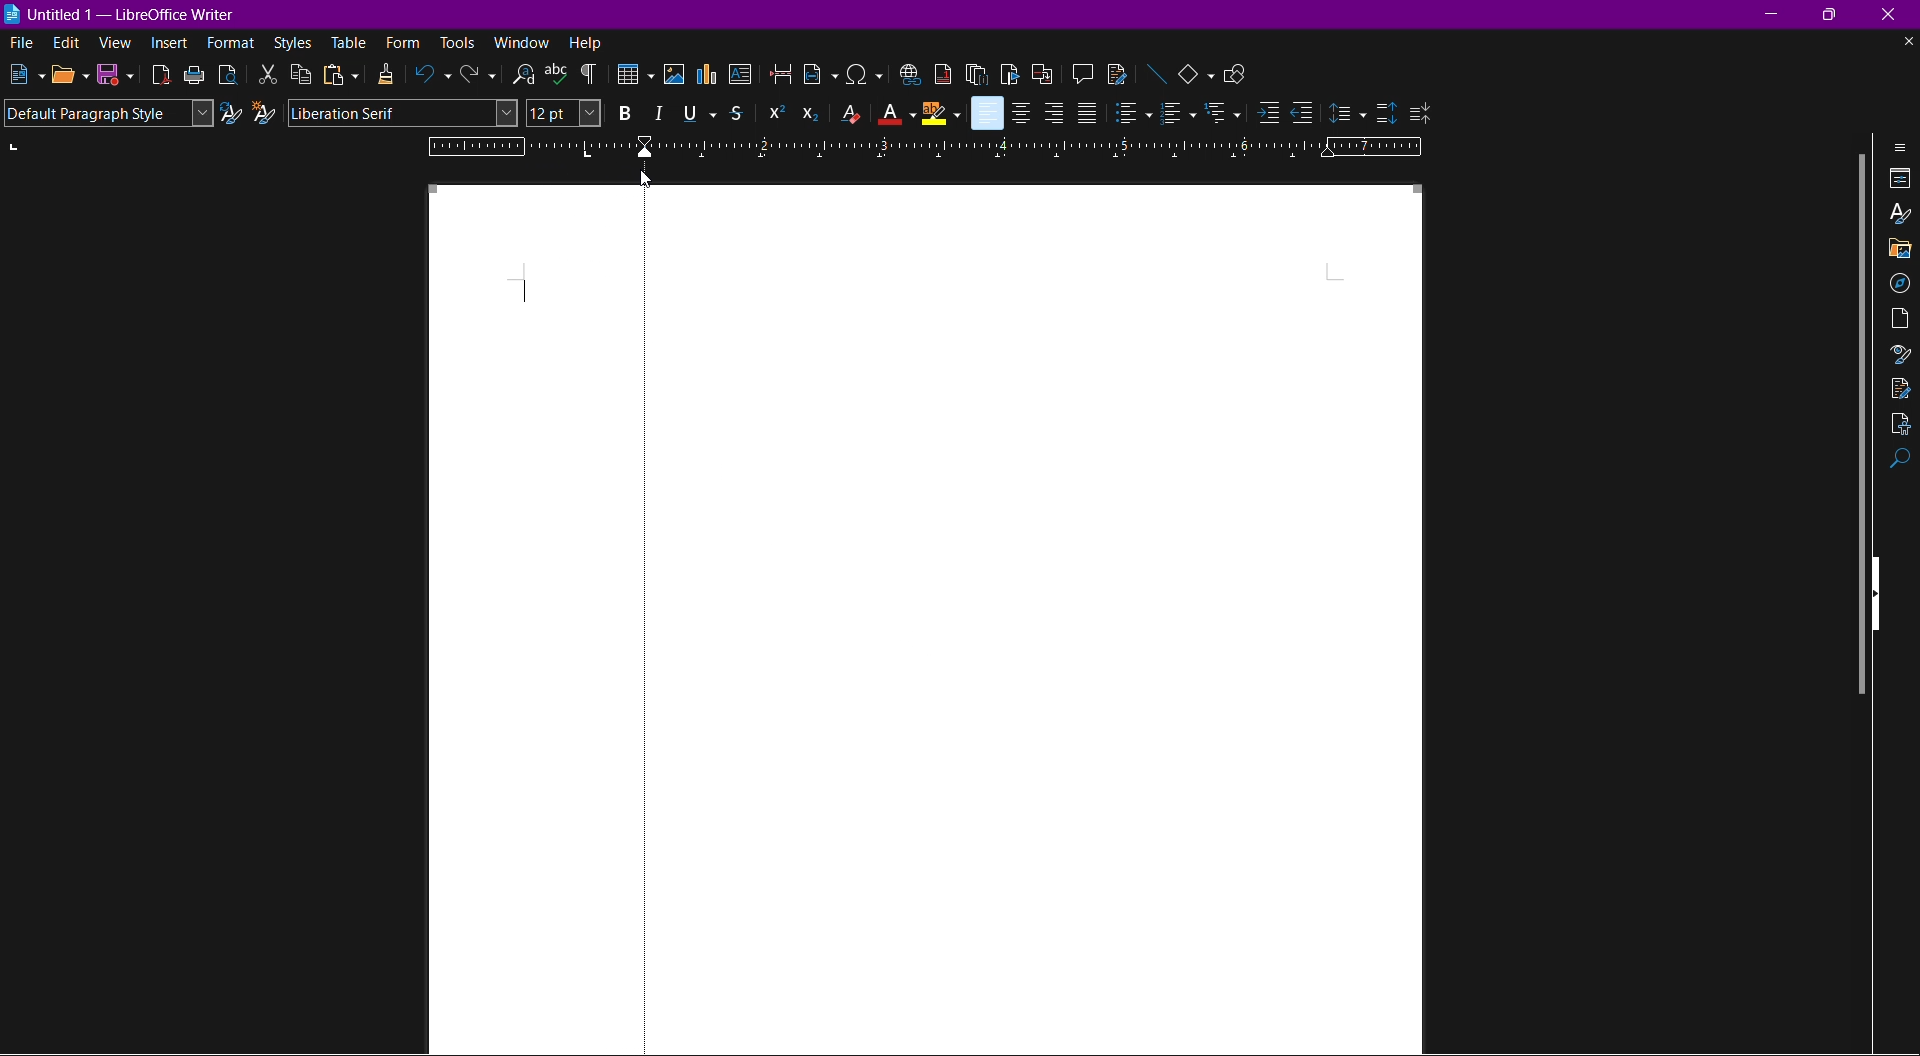 This screenshot has height=1056, width=1920. What do you see at coordinates (1900, 318) in the screenshot?
I see `Page` at bounding box center [1900, 318].